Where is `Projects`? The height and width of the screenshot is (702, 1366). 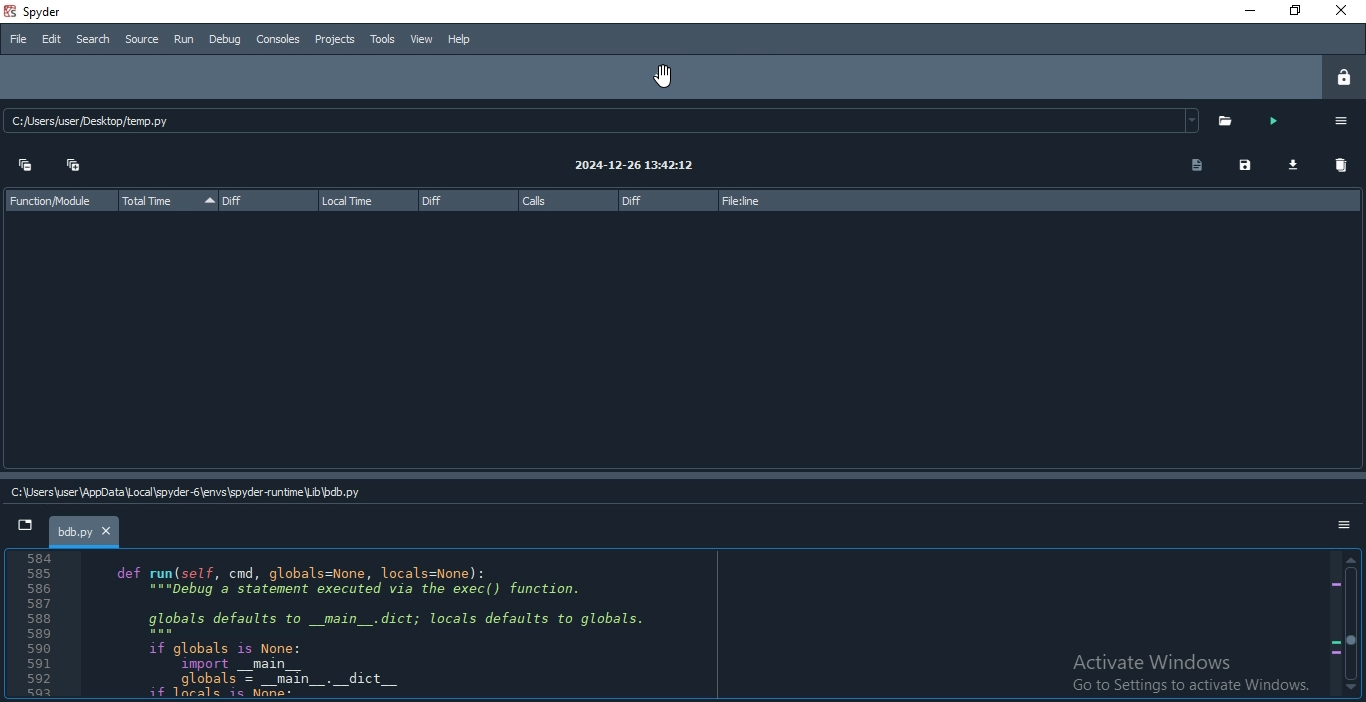 Projects is located at coordinates (335, 39).